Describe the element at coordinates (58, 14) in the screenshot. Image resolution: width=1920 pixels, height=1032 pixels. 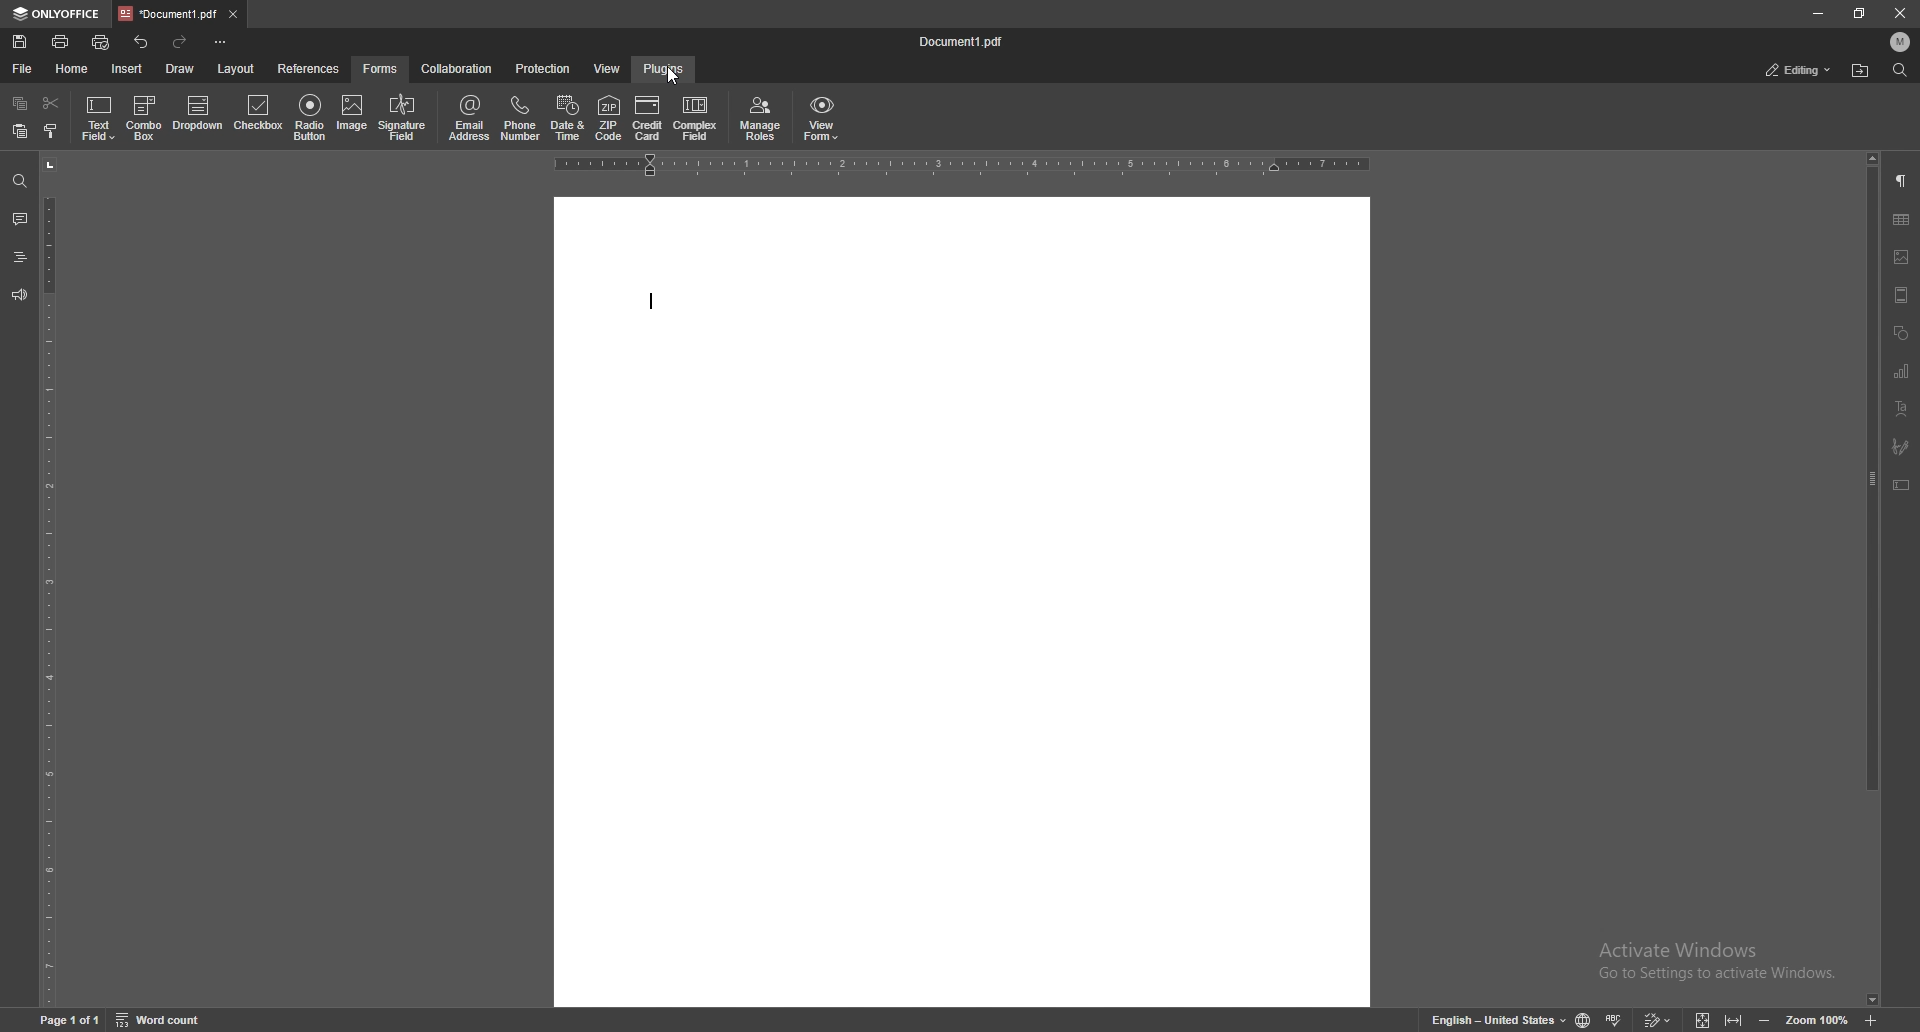
I see `onlyoffice` at that location.